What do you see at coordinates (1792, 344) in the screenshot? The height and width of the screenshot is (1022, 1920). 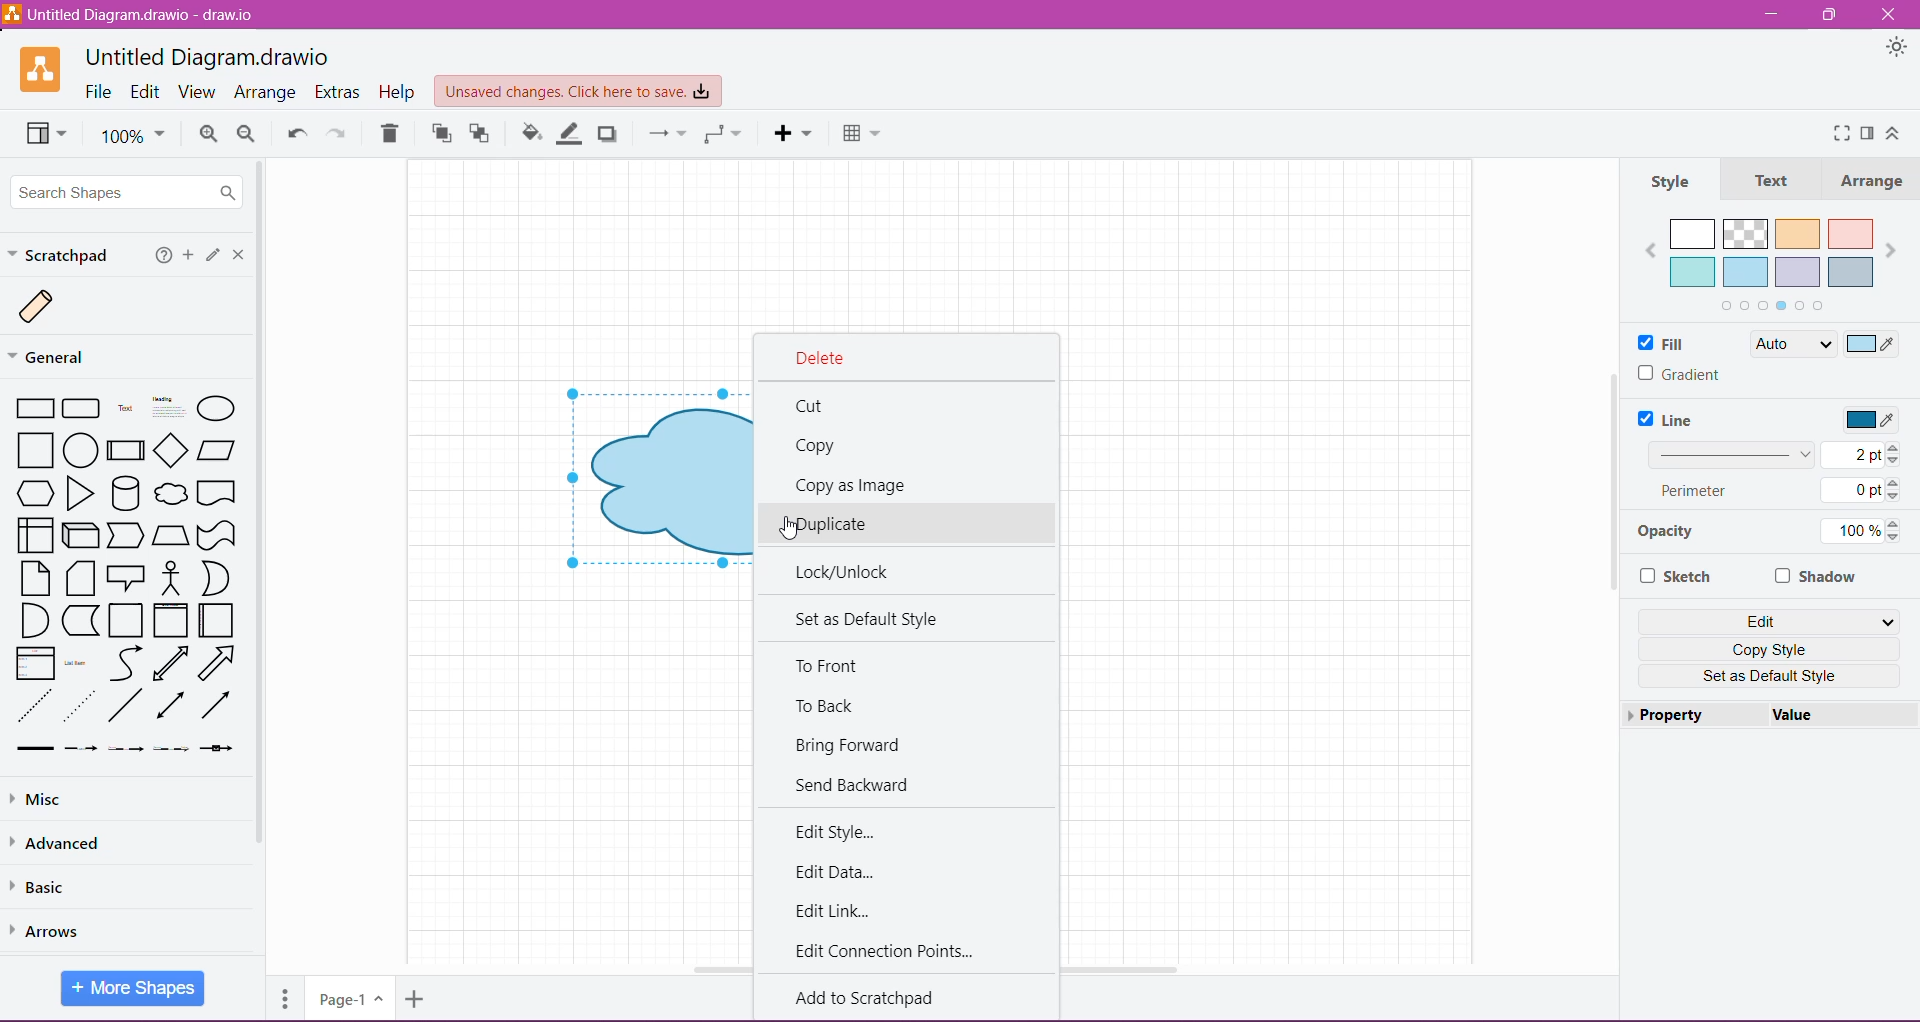 I see `Auto` at bounding box center [1792, 344].